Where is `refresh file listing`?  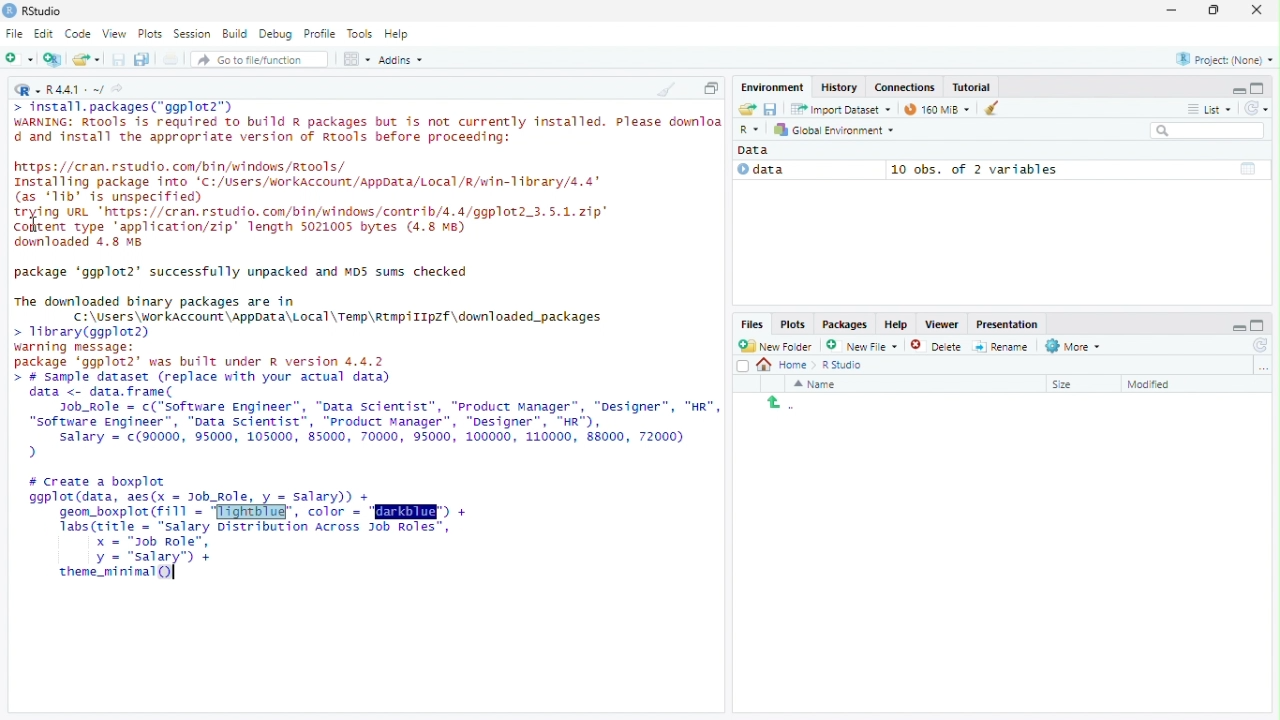 refresh file listing is located at coordinates (1261, 346).